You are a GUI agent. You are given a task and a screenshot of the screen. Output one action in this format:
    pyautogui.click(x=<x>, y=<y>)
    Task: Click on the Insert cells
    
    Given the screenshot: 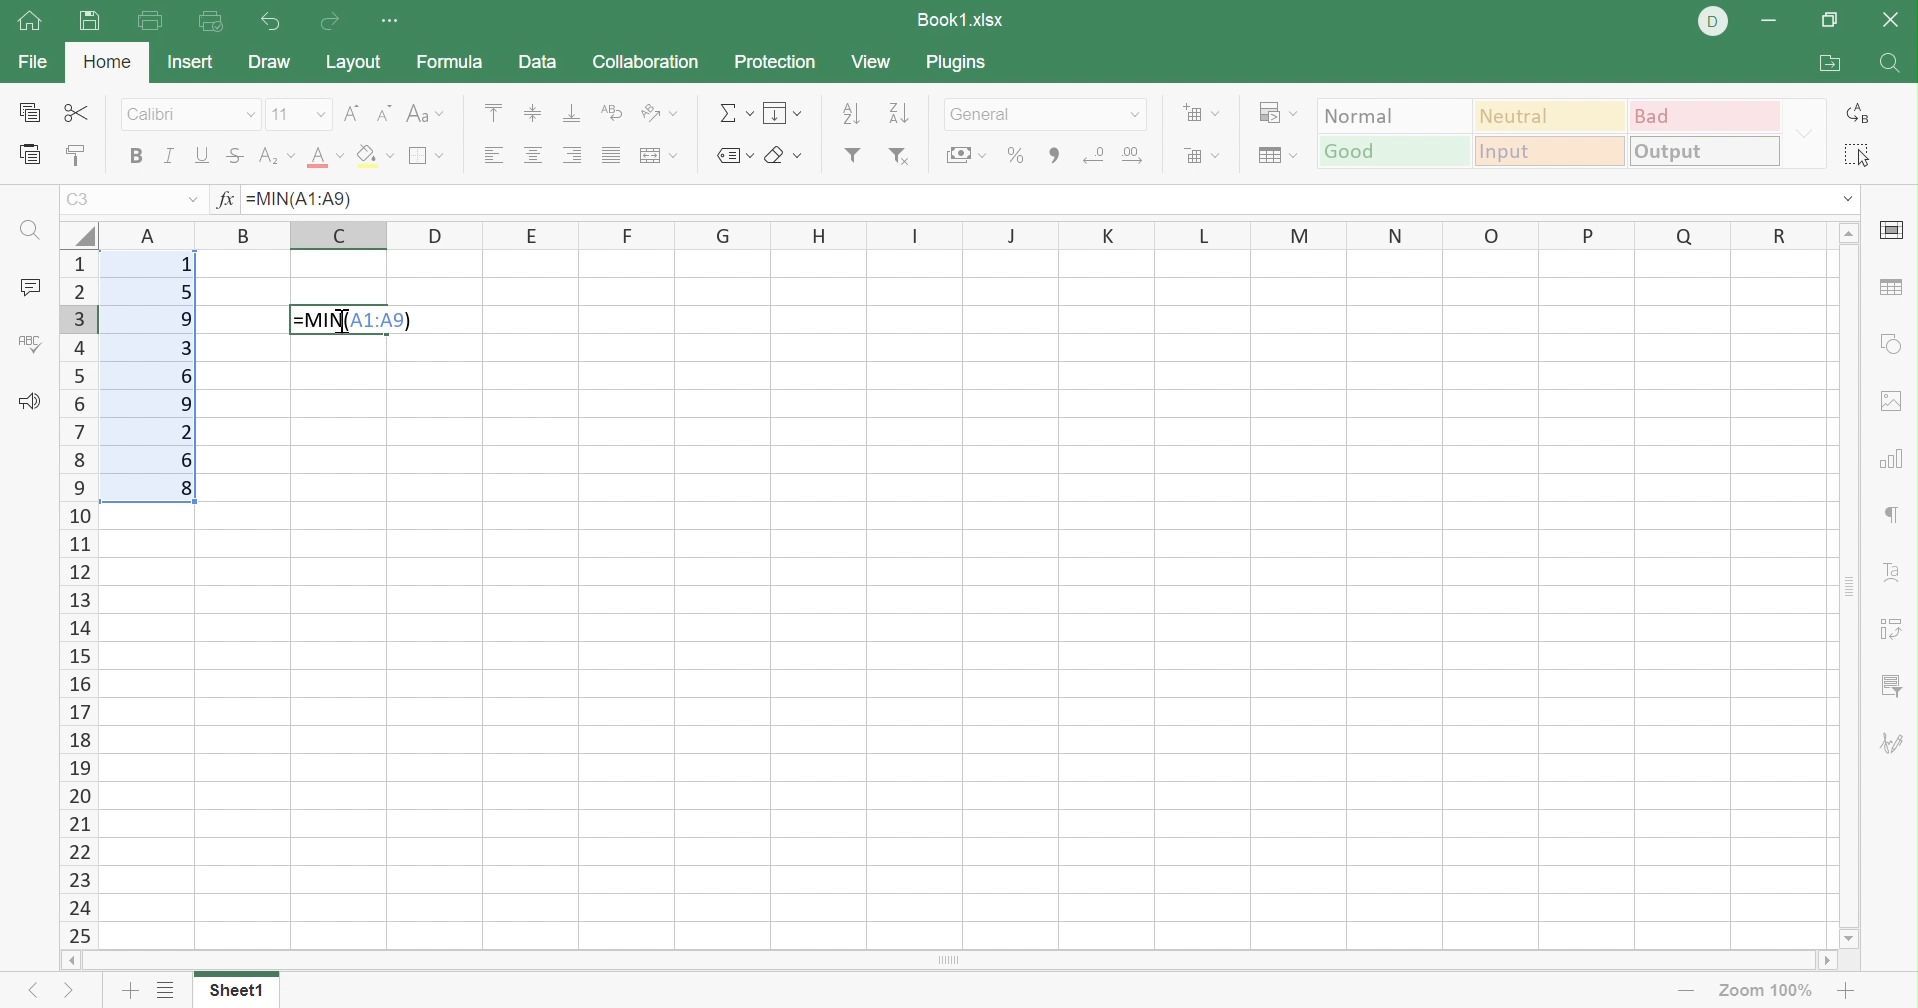 What is the action you would take?
    pyautogui.click(x=1203, y=114)
    